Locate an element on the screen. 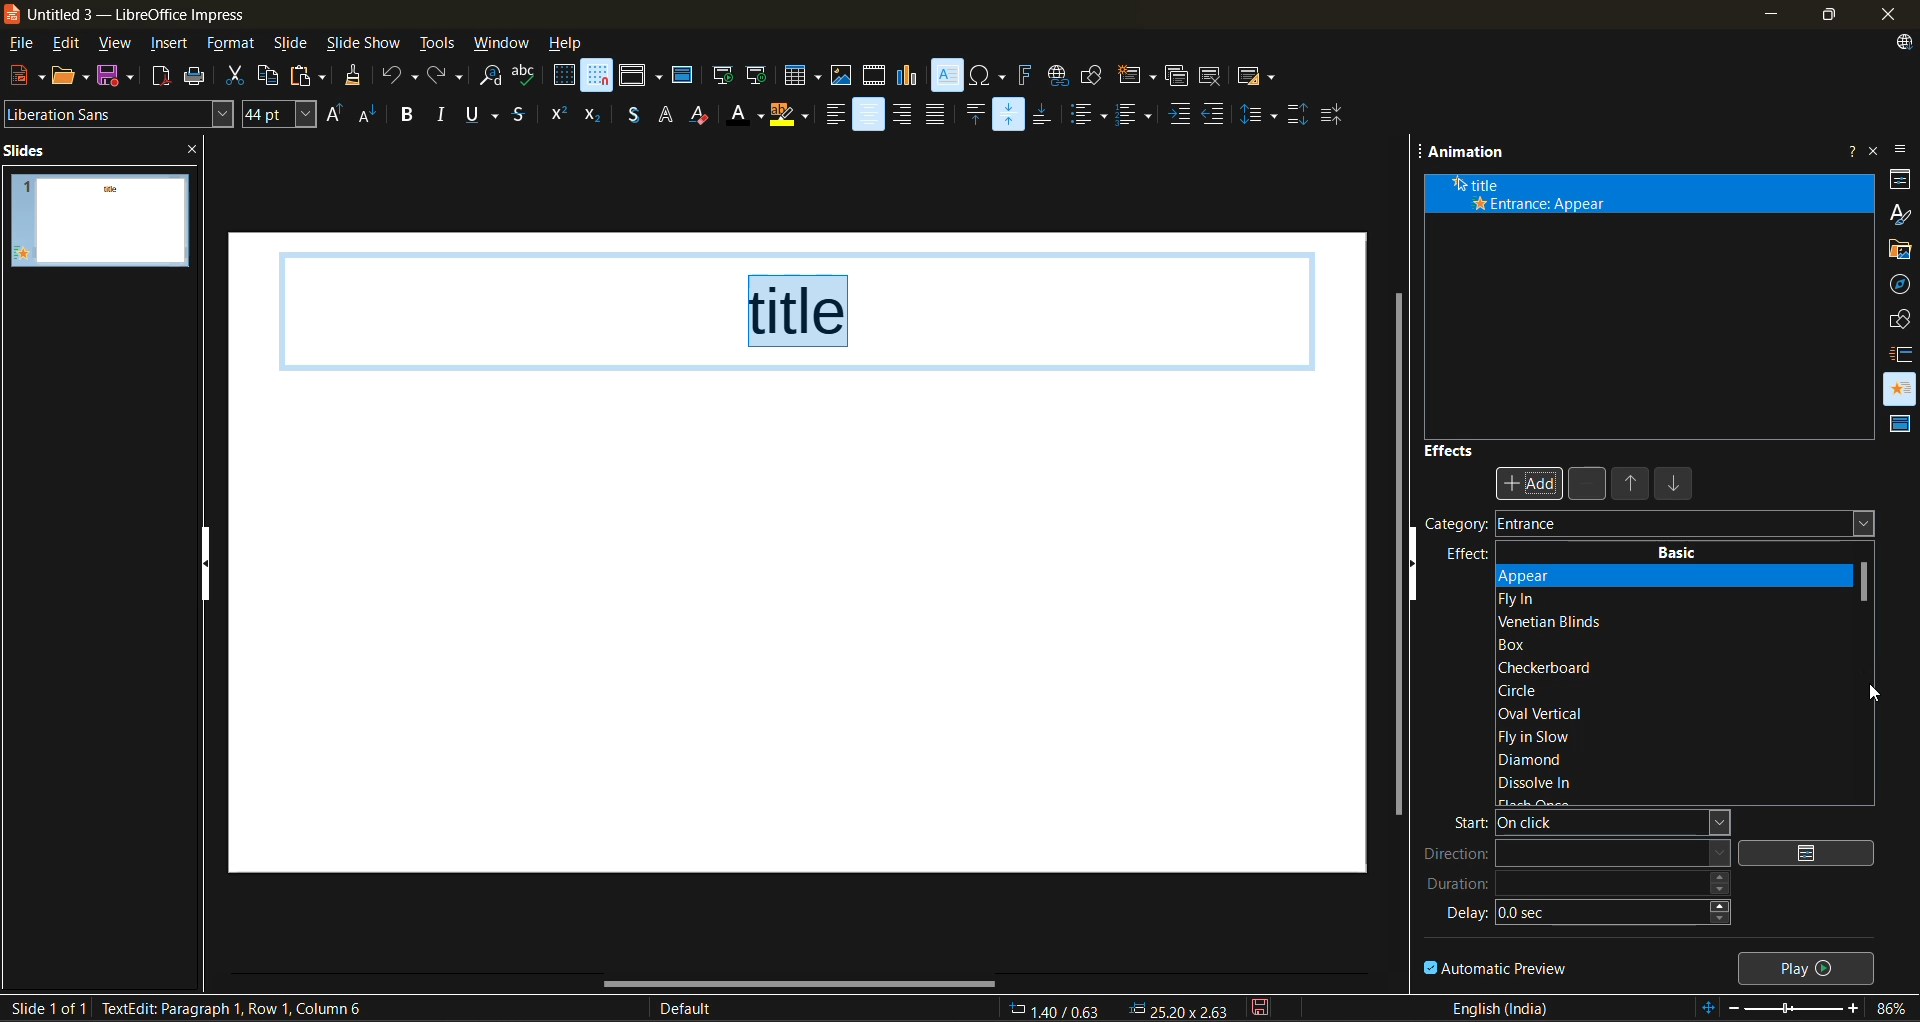 The width and height of the screenshot is (1920, 1022). properties is located at coordinates (1901, 178).